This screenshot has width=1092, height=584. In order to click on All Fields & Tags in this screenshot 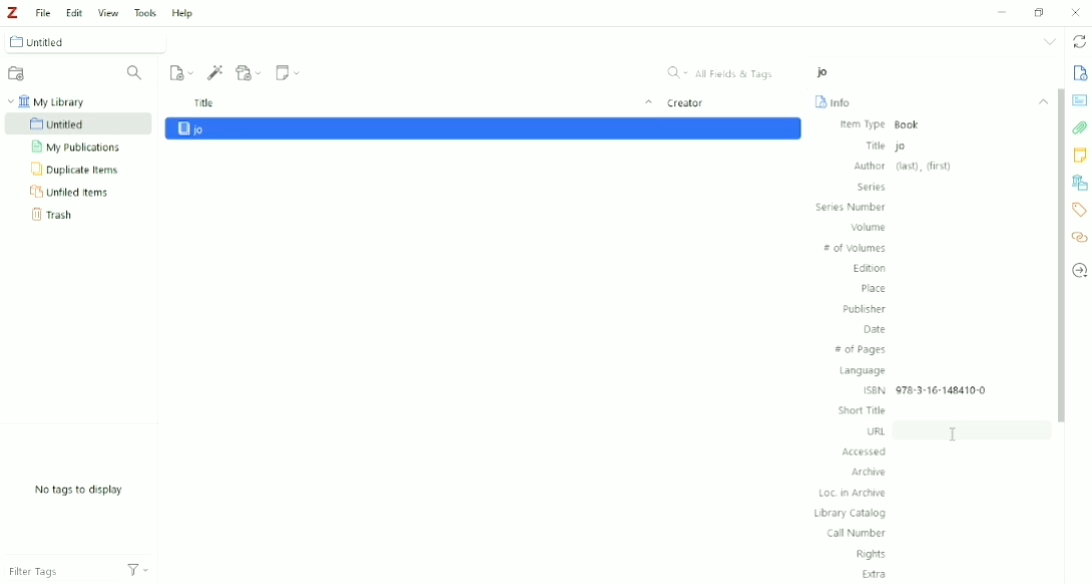, I will do `click(726, 73)`.